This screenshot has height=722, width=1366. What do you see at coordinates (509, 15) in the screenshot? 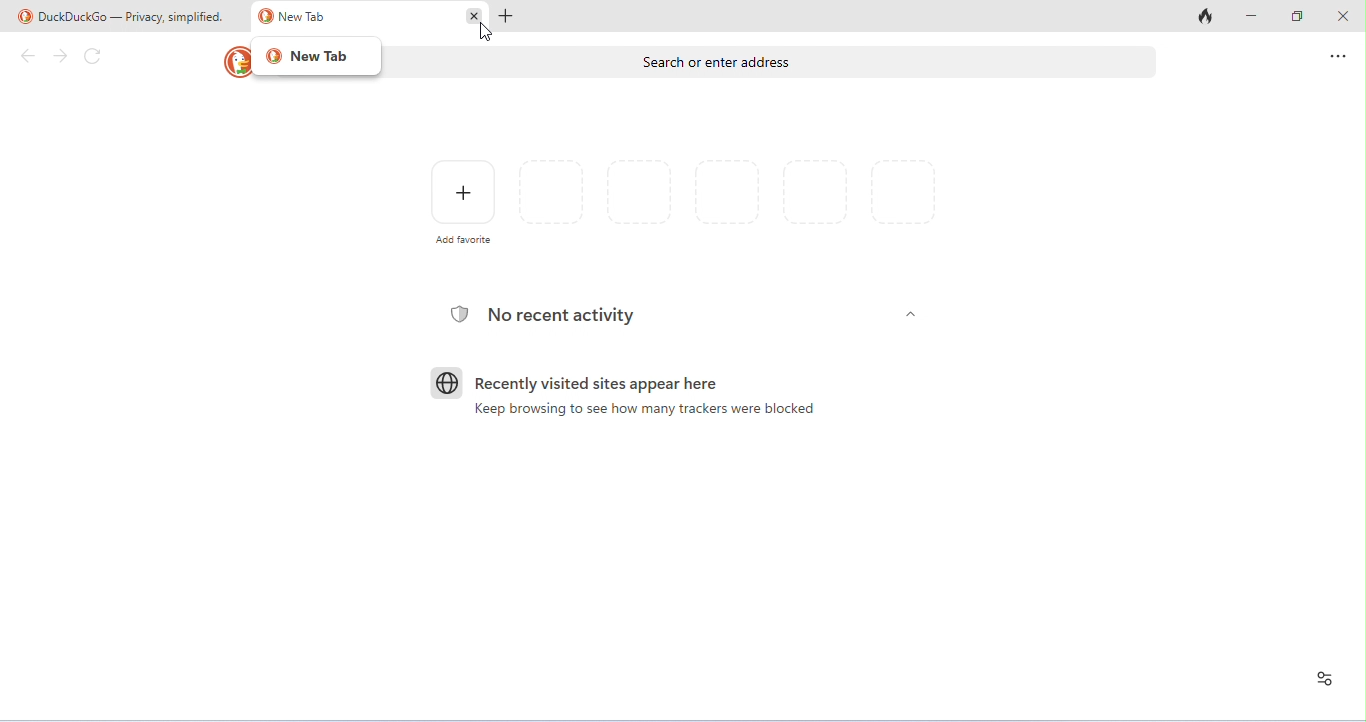
I see `add new tab` at bounding box center [509, 15].